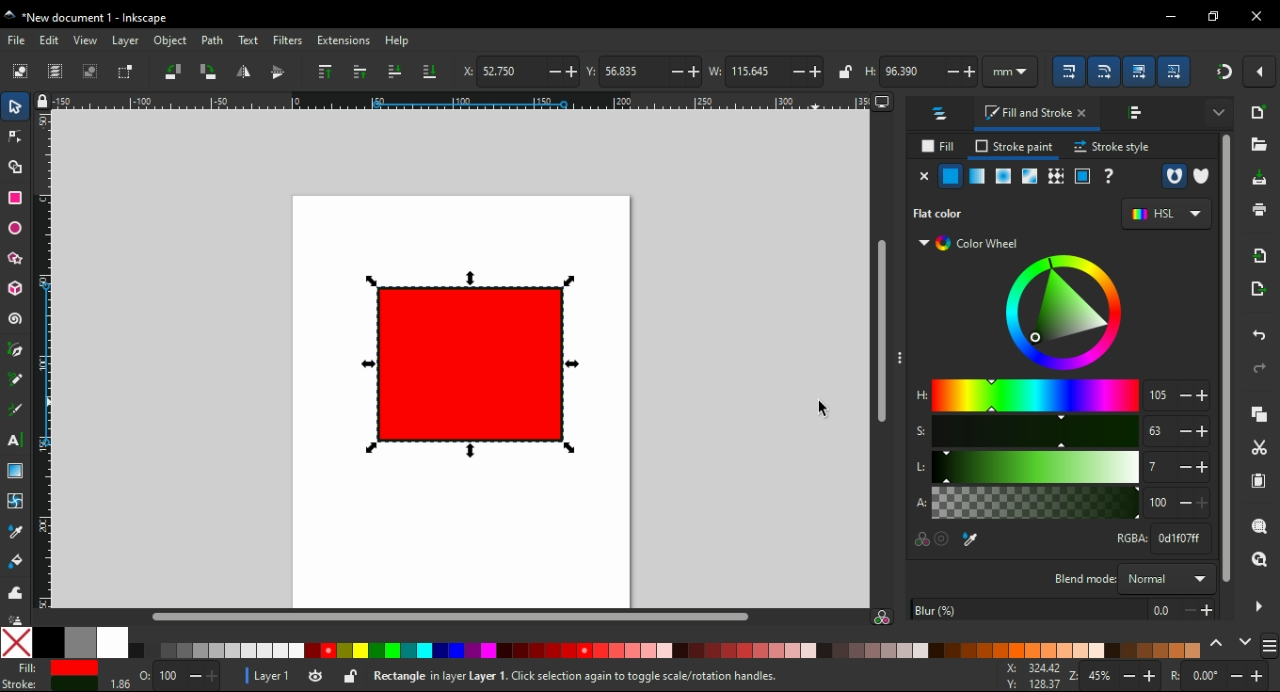 The height and width of the screenshot is (692, 1280). I want to click on increase/decrease, so click(1196, 503).